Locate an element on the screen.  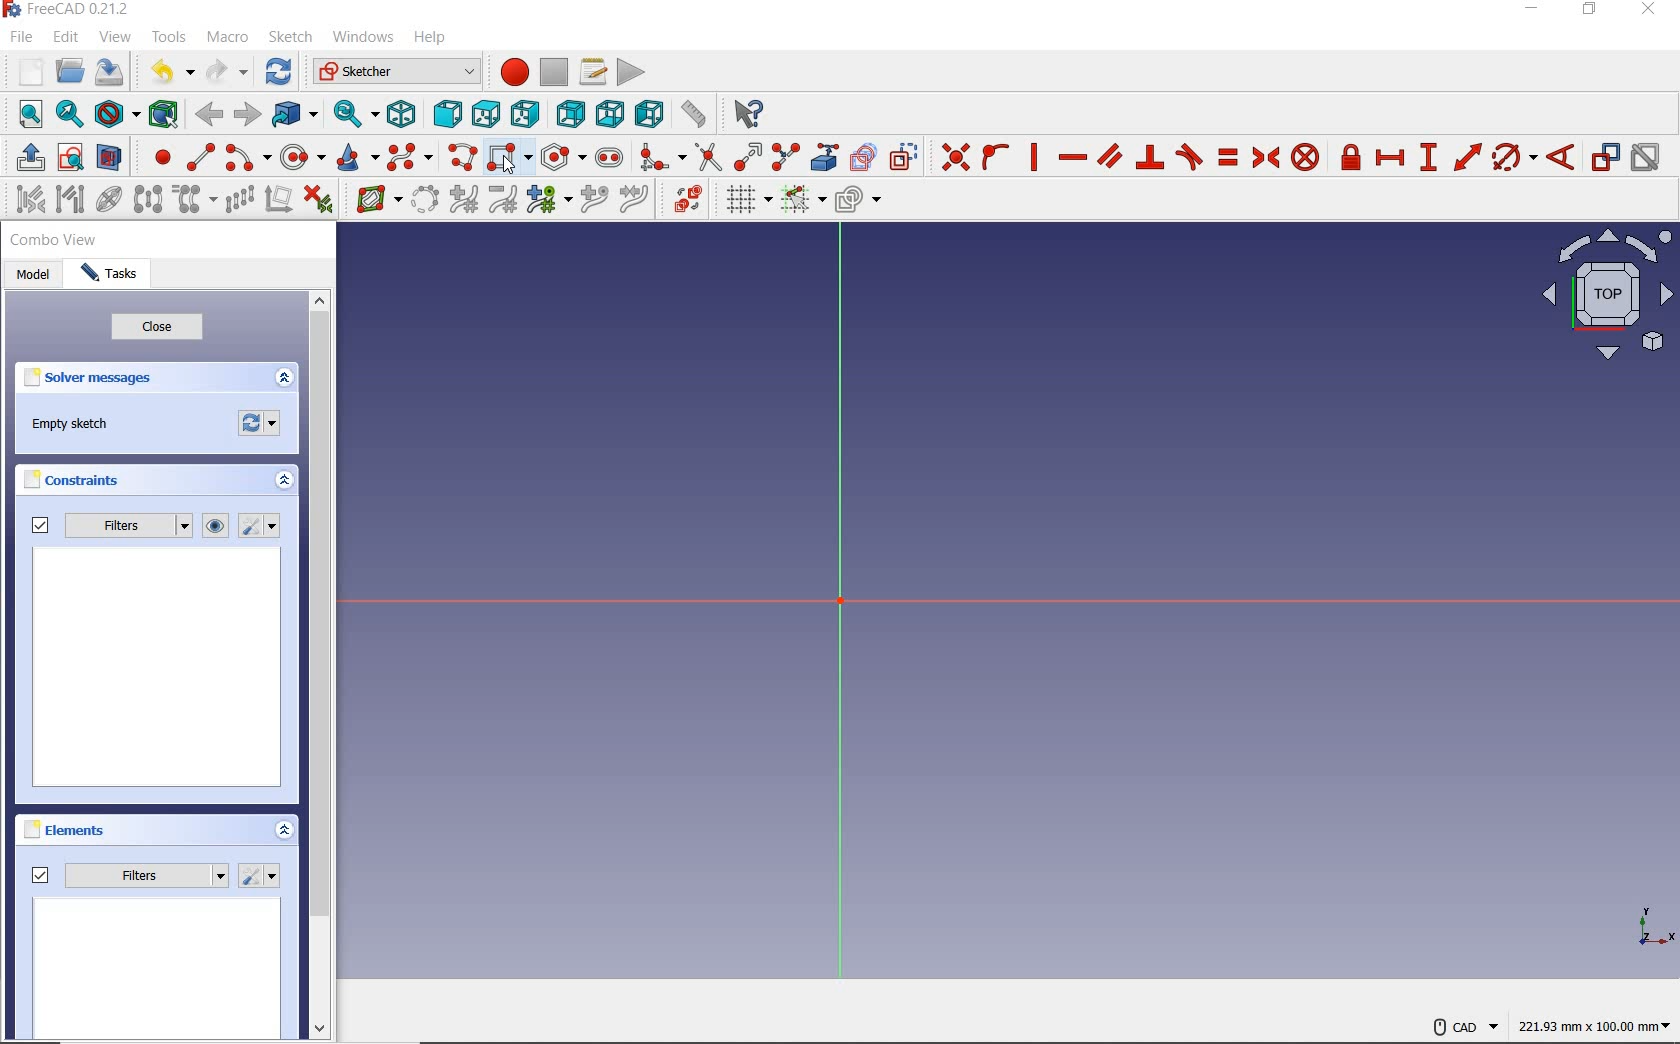
tools is located at coordinates (169, 39).